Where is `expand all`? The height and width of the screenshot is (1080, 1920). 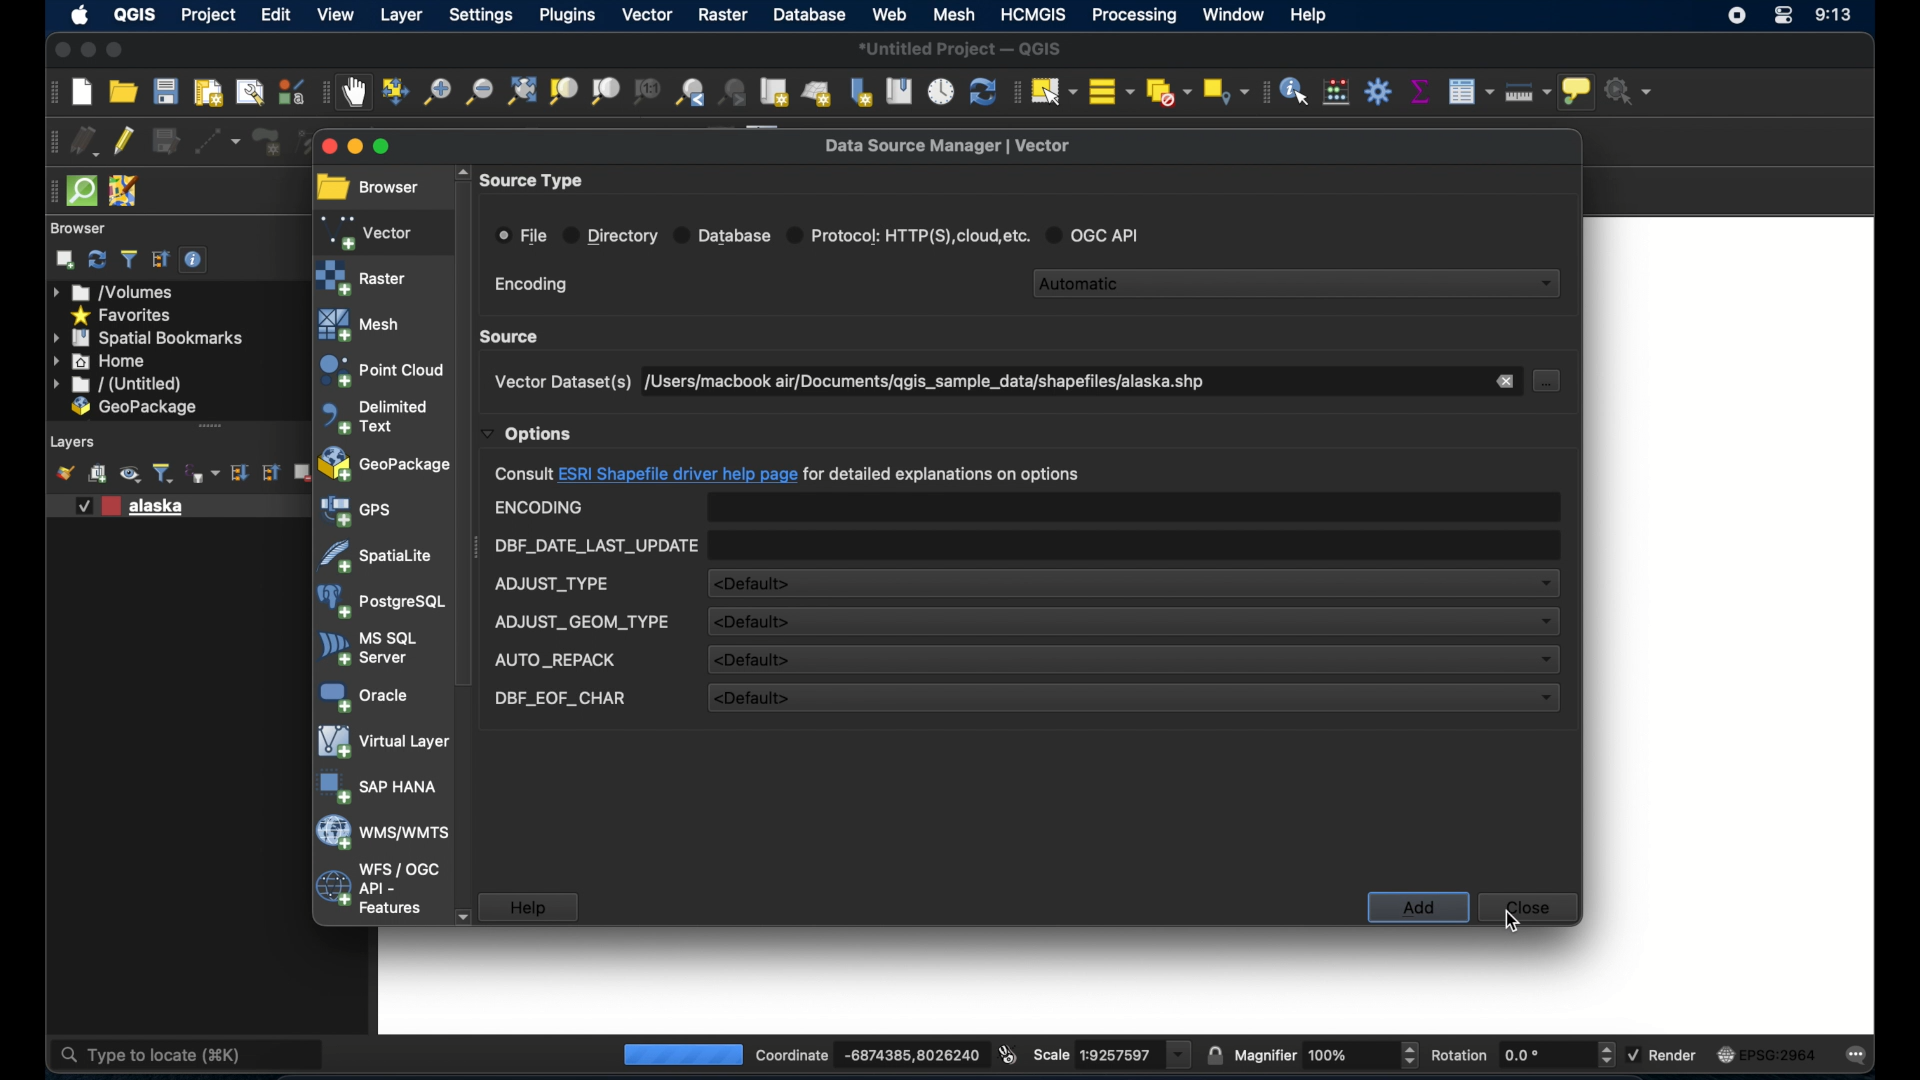
expand all is located at coordinates (238, 473).